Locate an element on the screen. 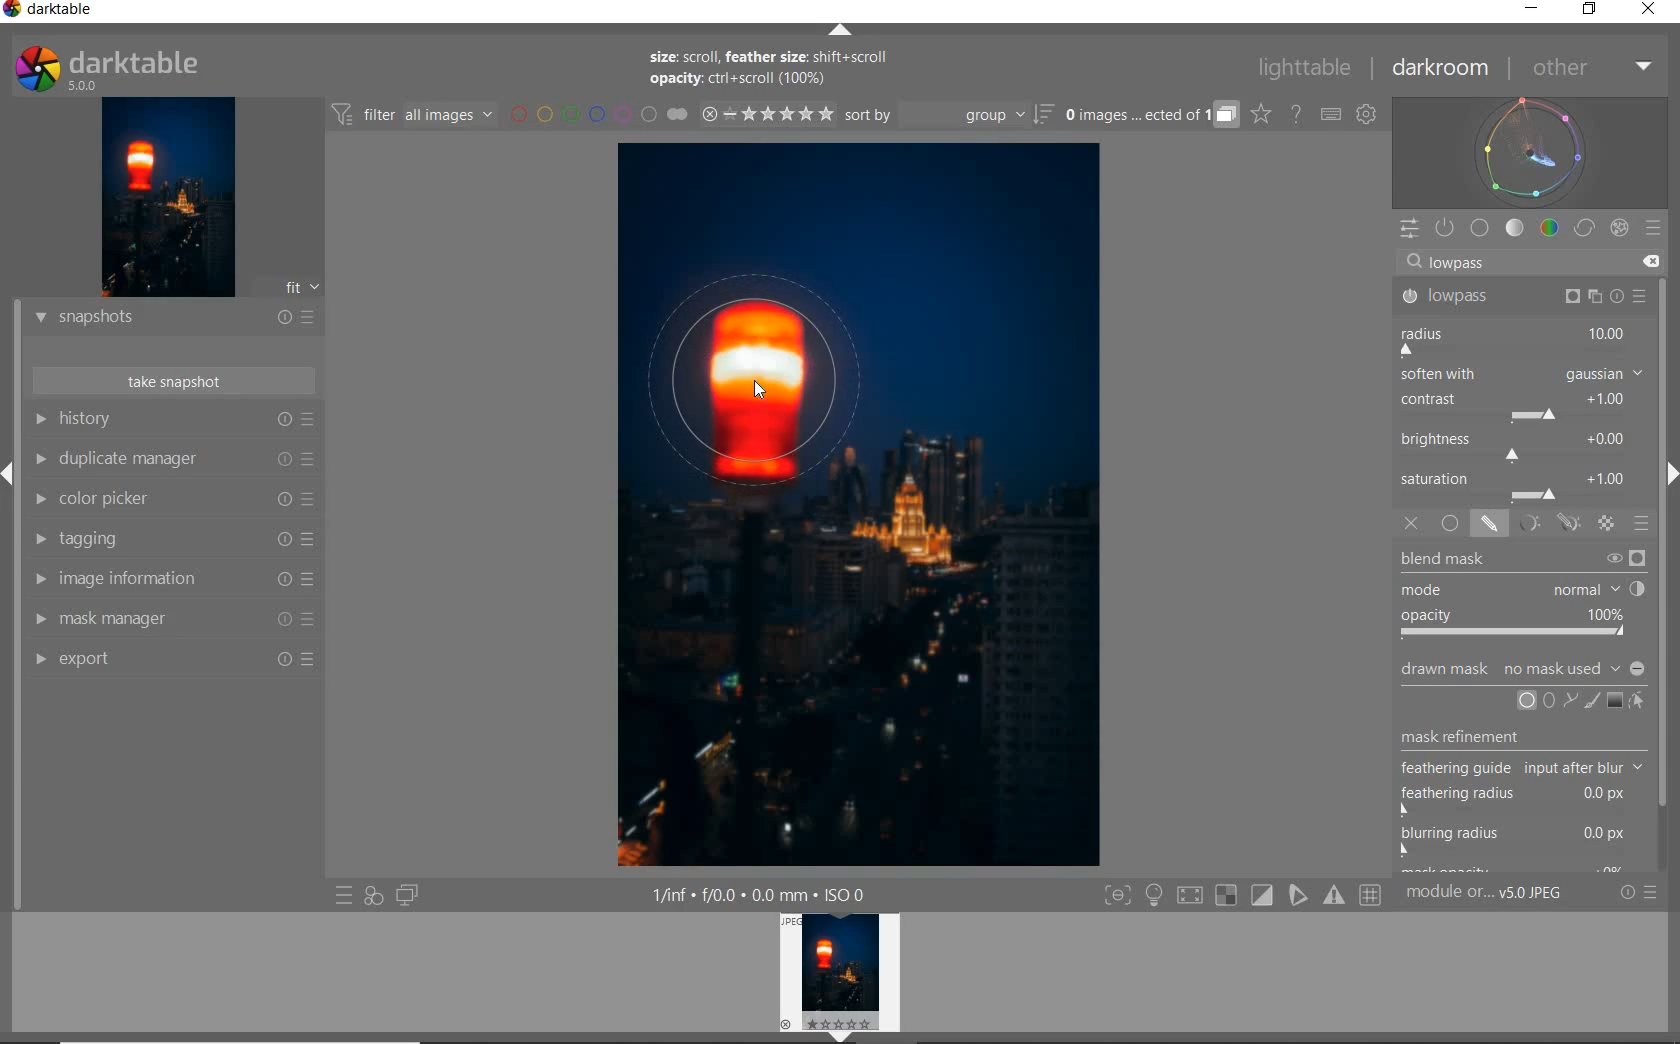  SHOW & EDIT MASK ELEMENTS is located at coordinates (1638, 703).